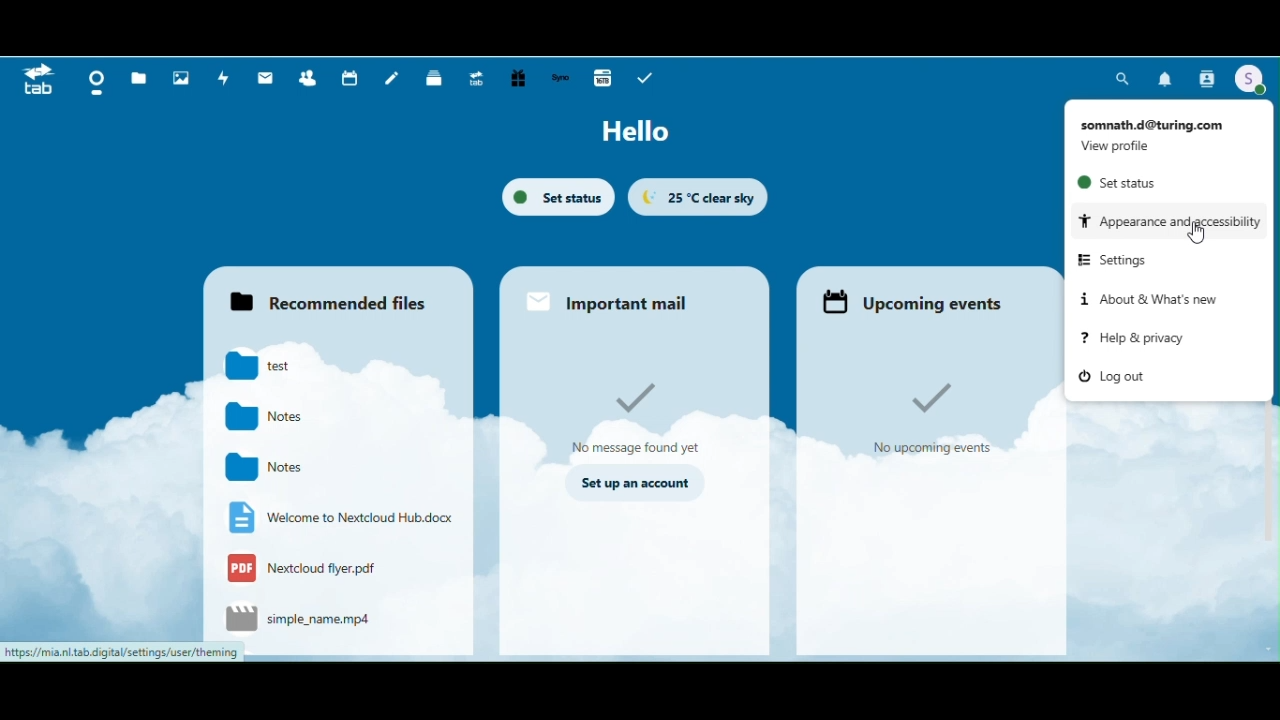 This screenshot has width=1280, height=720. What do you see at coordinates (313, 570) in the screenshot?
I see `Nextcloud fiyer.pdf` at bounding box center [313, 570].